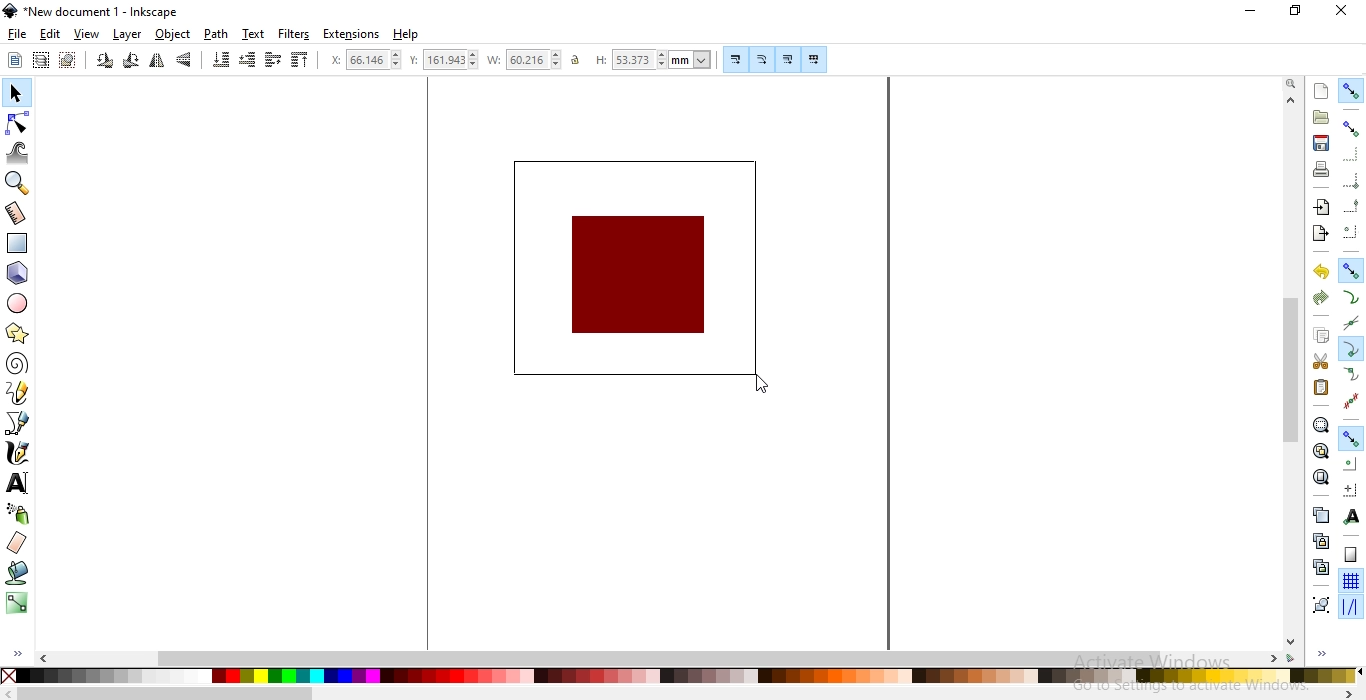  I want to click on minimize, so click(1252, 12).